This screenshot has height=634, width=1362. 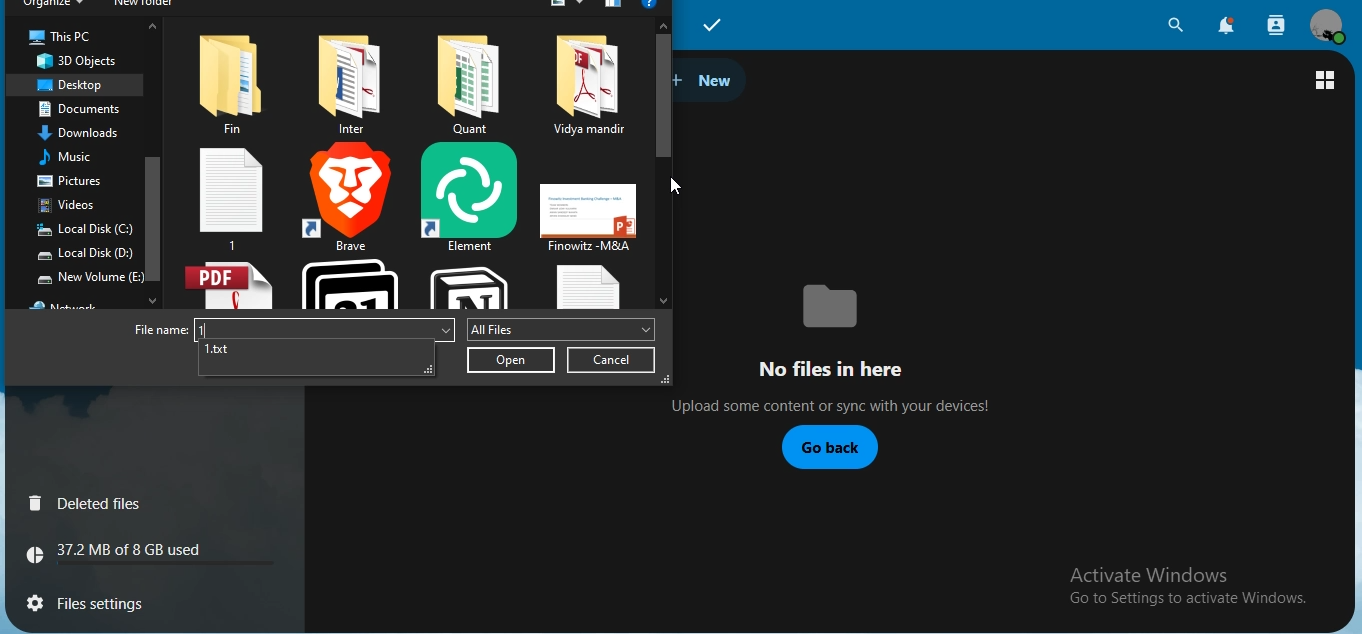 I want to click on 3d objects, so click(x=79, y=61).